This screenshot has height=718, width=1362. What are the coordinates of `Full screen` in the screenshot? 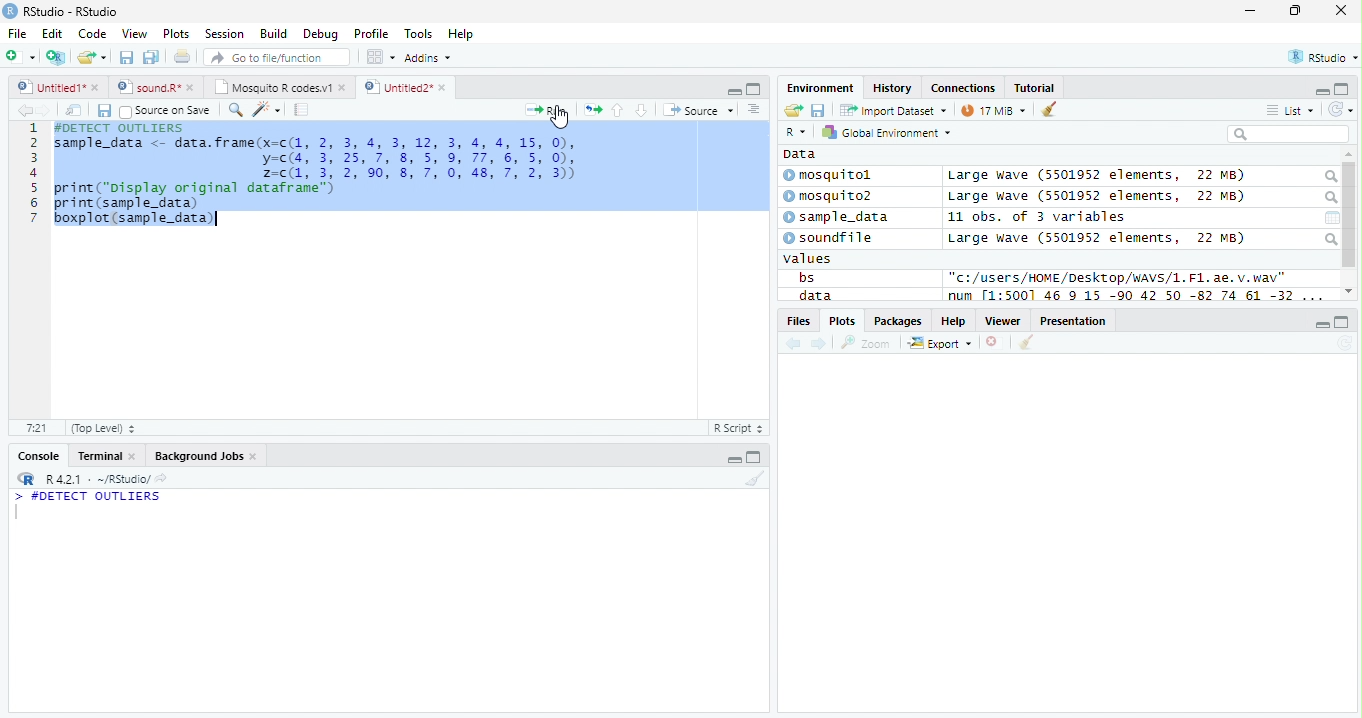 It's located at (753, 89).